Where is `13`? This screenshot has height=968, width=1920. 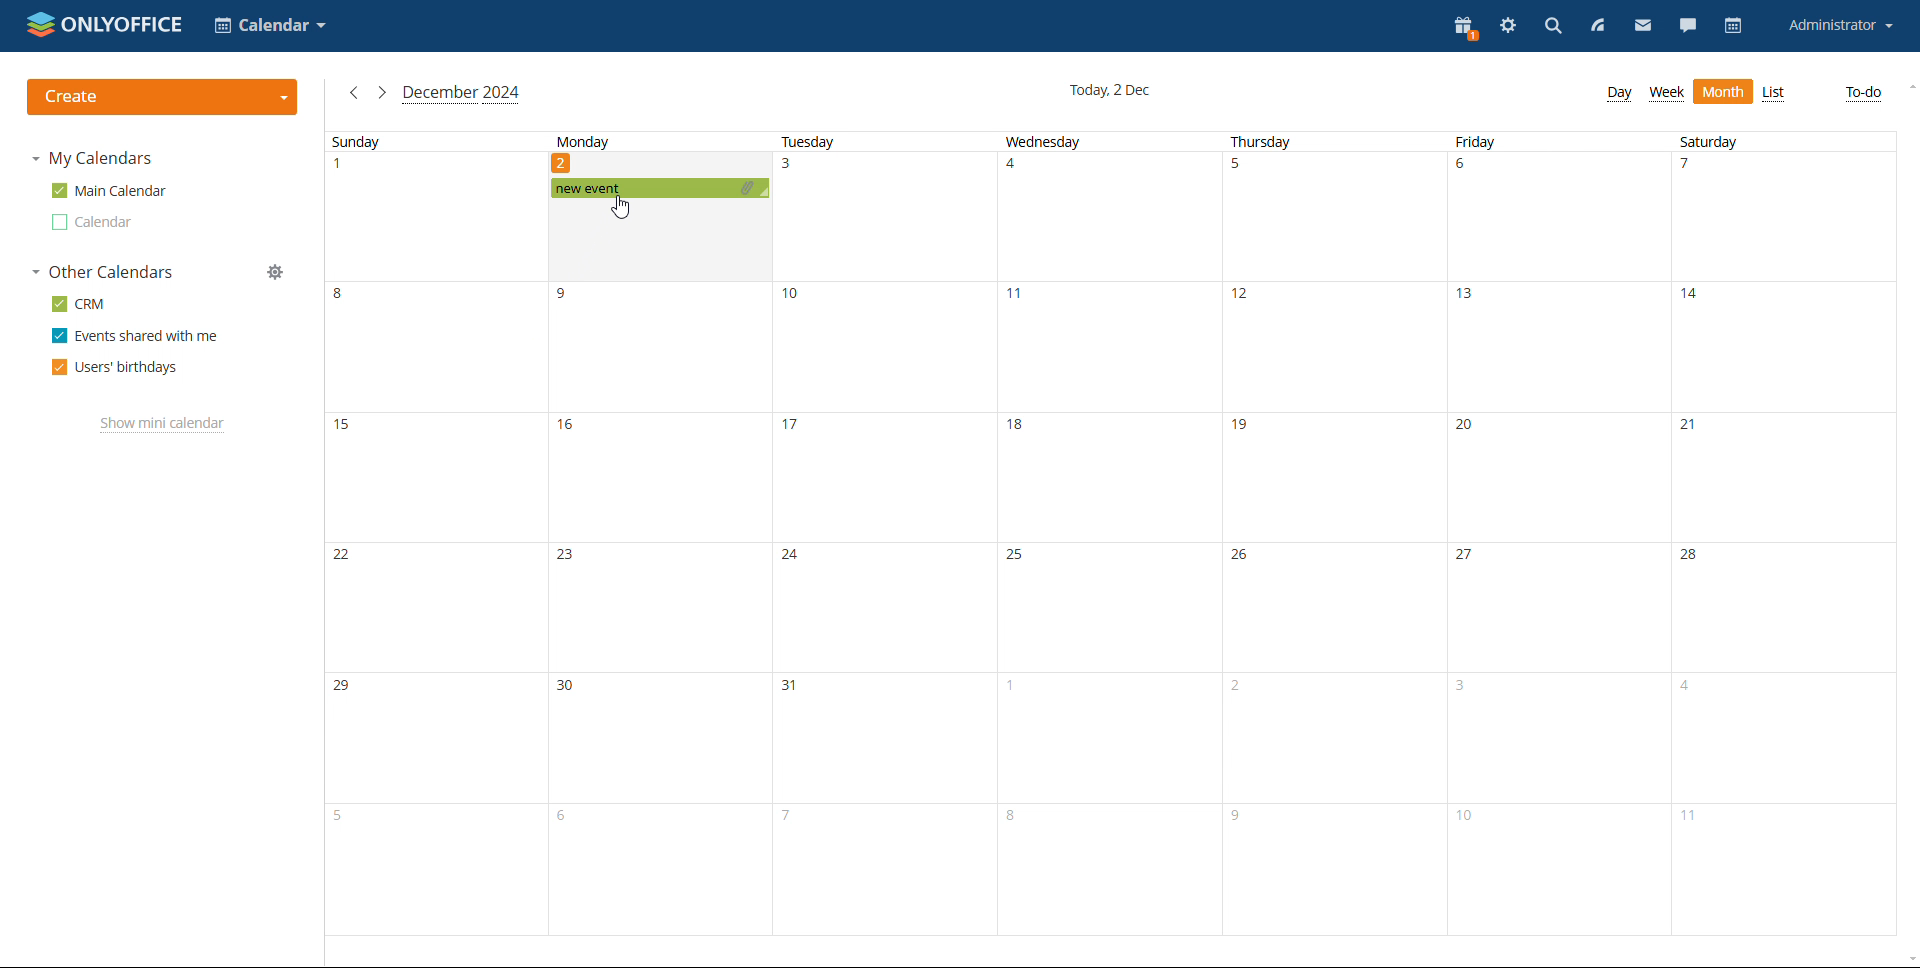 13 is located at coordinates (1469, 301).